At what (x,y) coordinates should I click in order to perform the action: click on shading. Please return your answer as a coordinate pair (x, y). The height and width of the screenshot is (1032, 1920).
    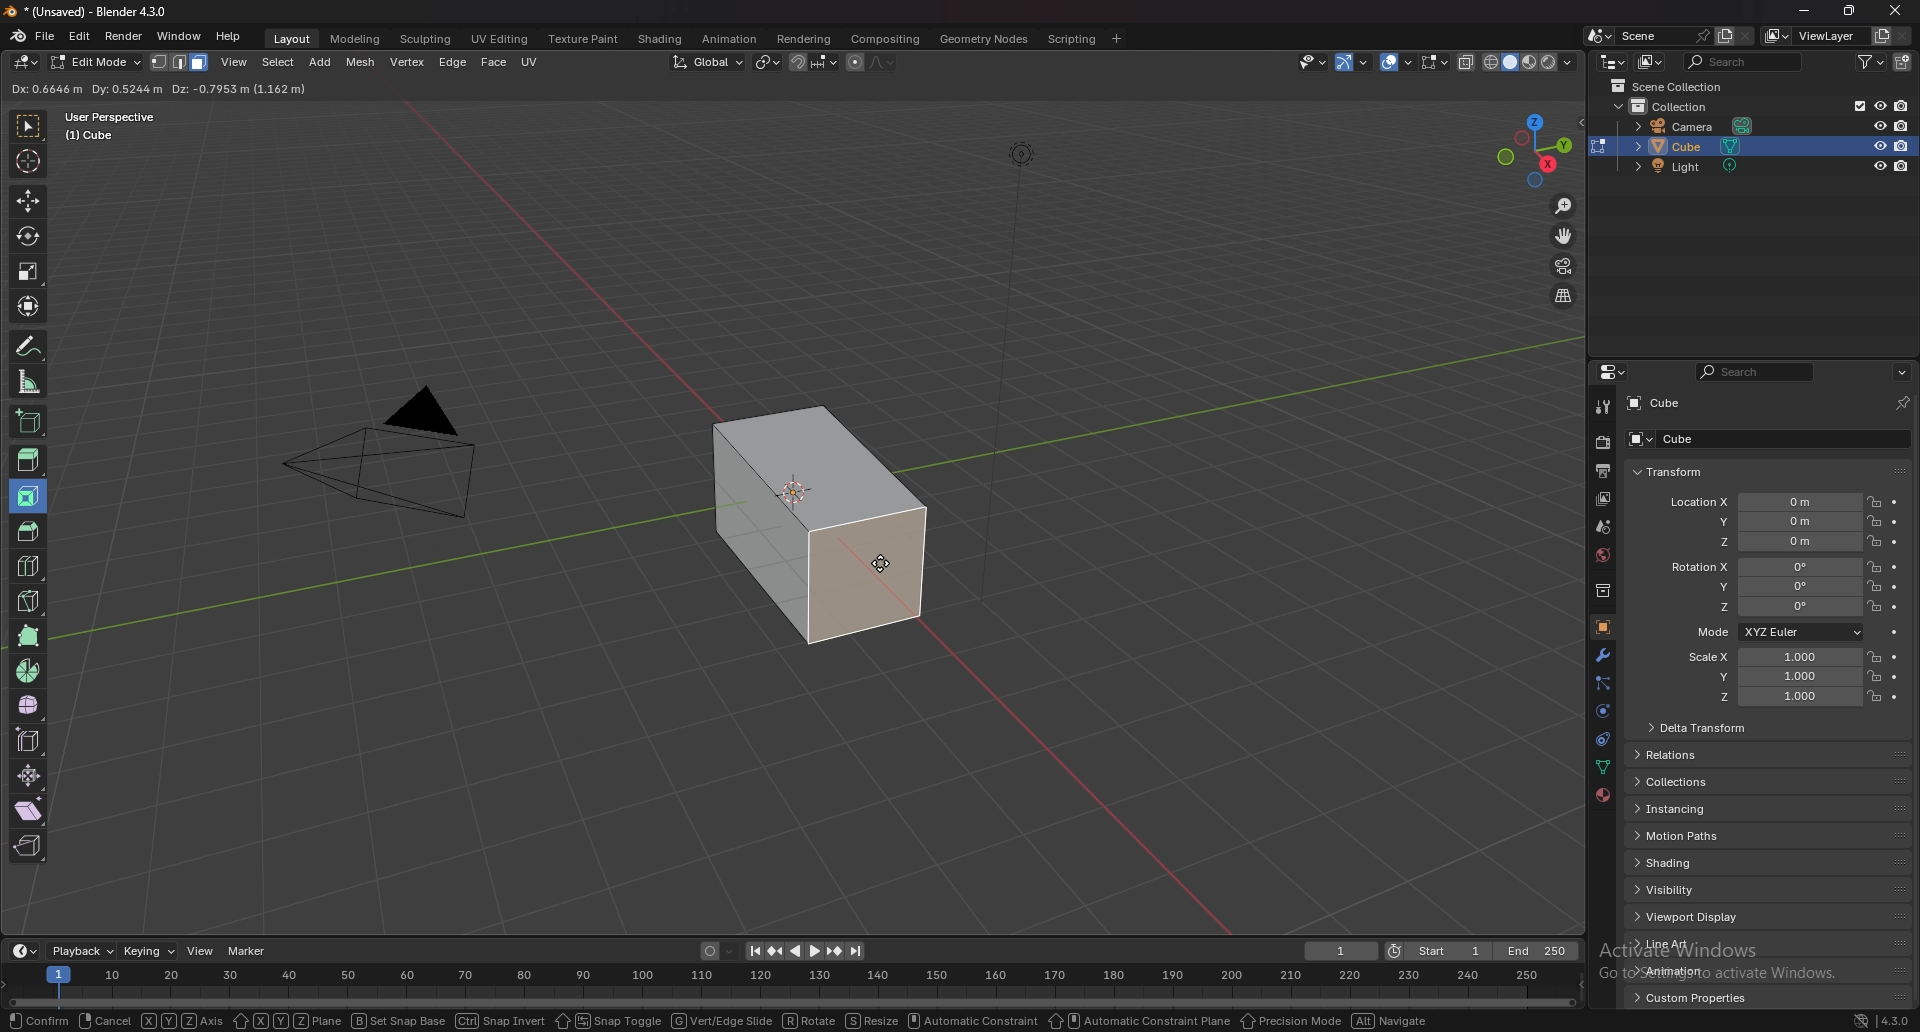
    Looking at the image, I should click on (1689, 863).